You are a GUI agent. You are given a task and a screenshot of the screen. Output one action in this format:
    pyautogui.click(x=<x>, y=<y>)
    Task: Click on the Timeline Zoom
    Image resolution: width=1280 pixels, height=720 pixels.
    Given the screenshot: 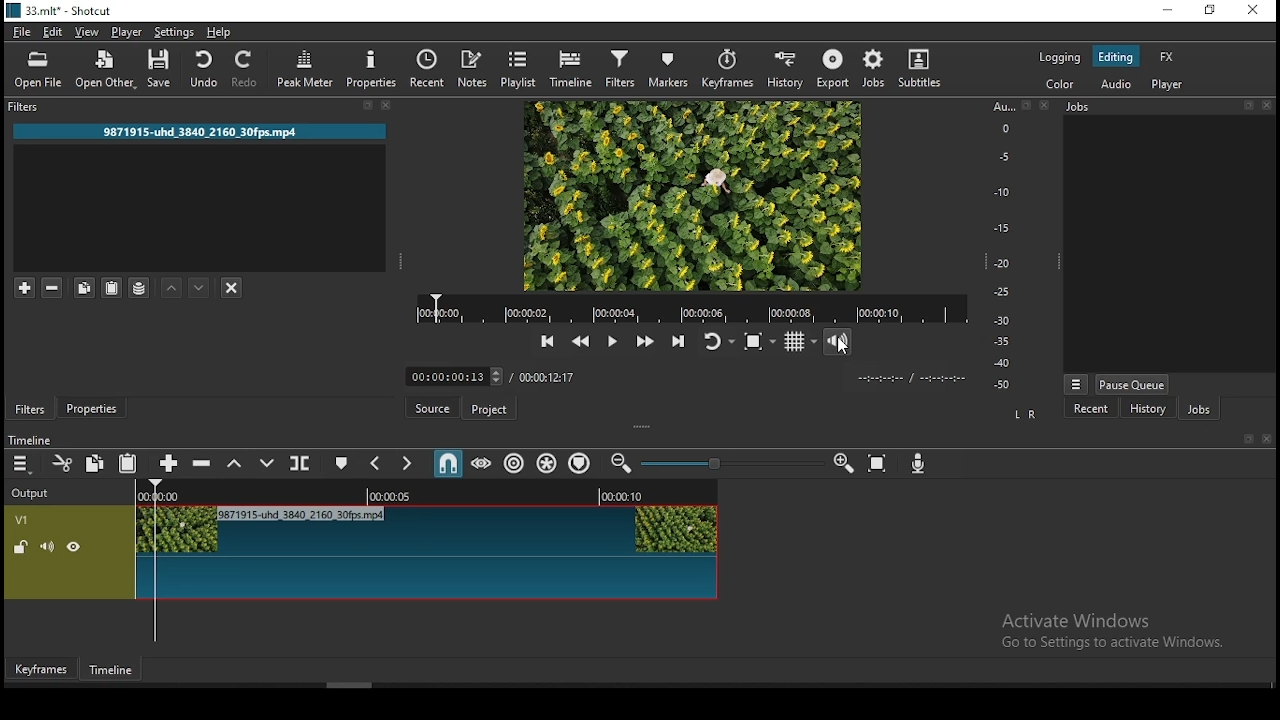 What is the action you would take?
    pyautogui.click(x=732, y=464)
    